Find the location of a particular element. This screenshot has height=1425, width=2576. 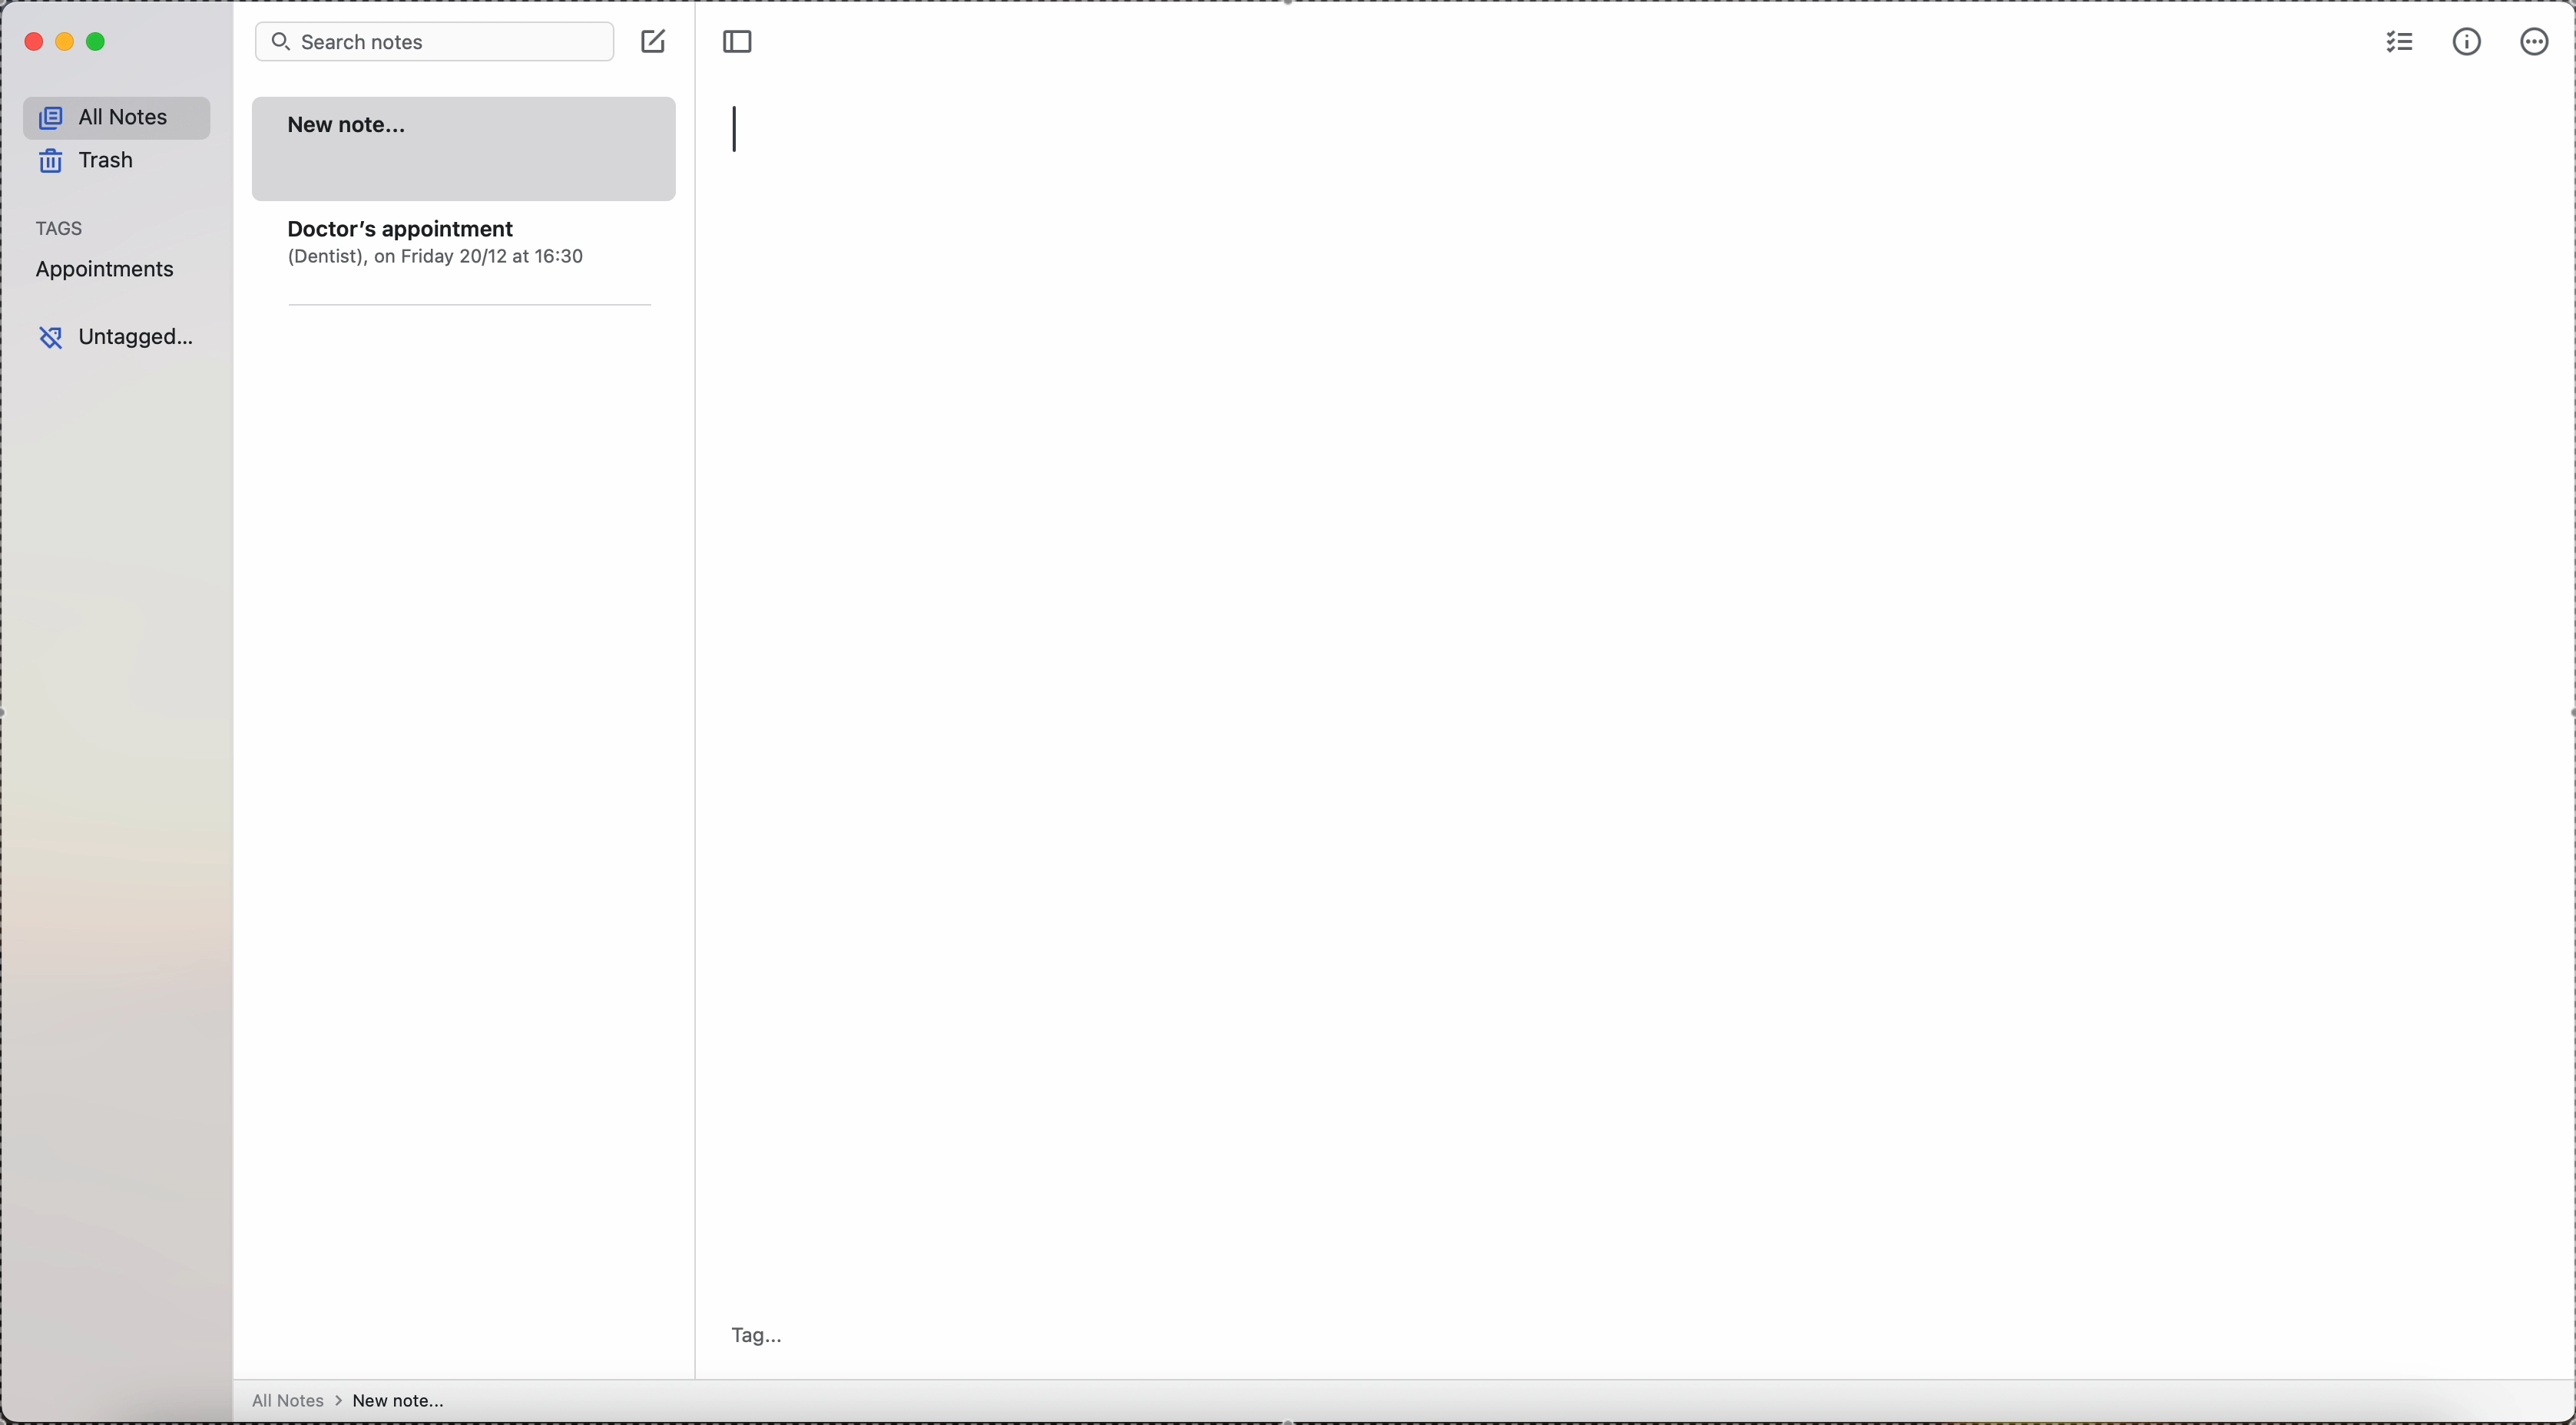

untagged is located at coordinates (113, 336).